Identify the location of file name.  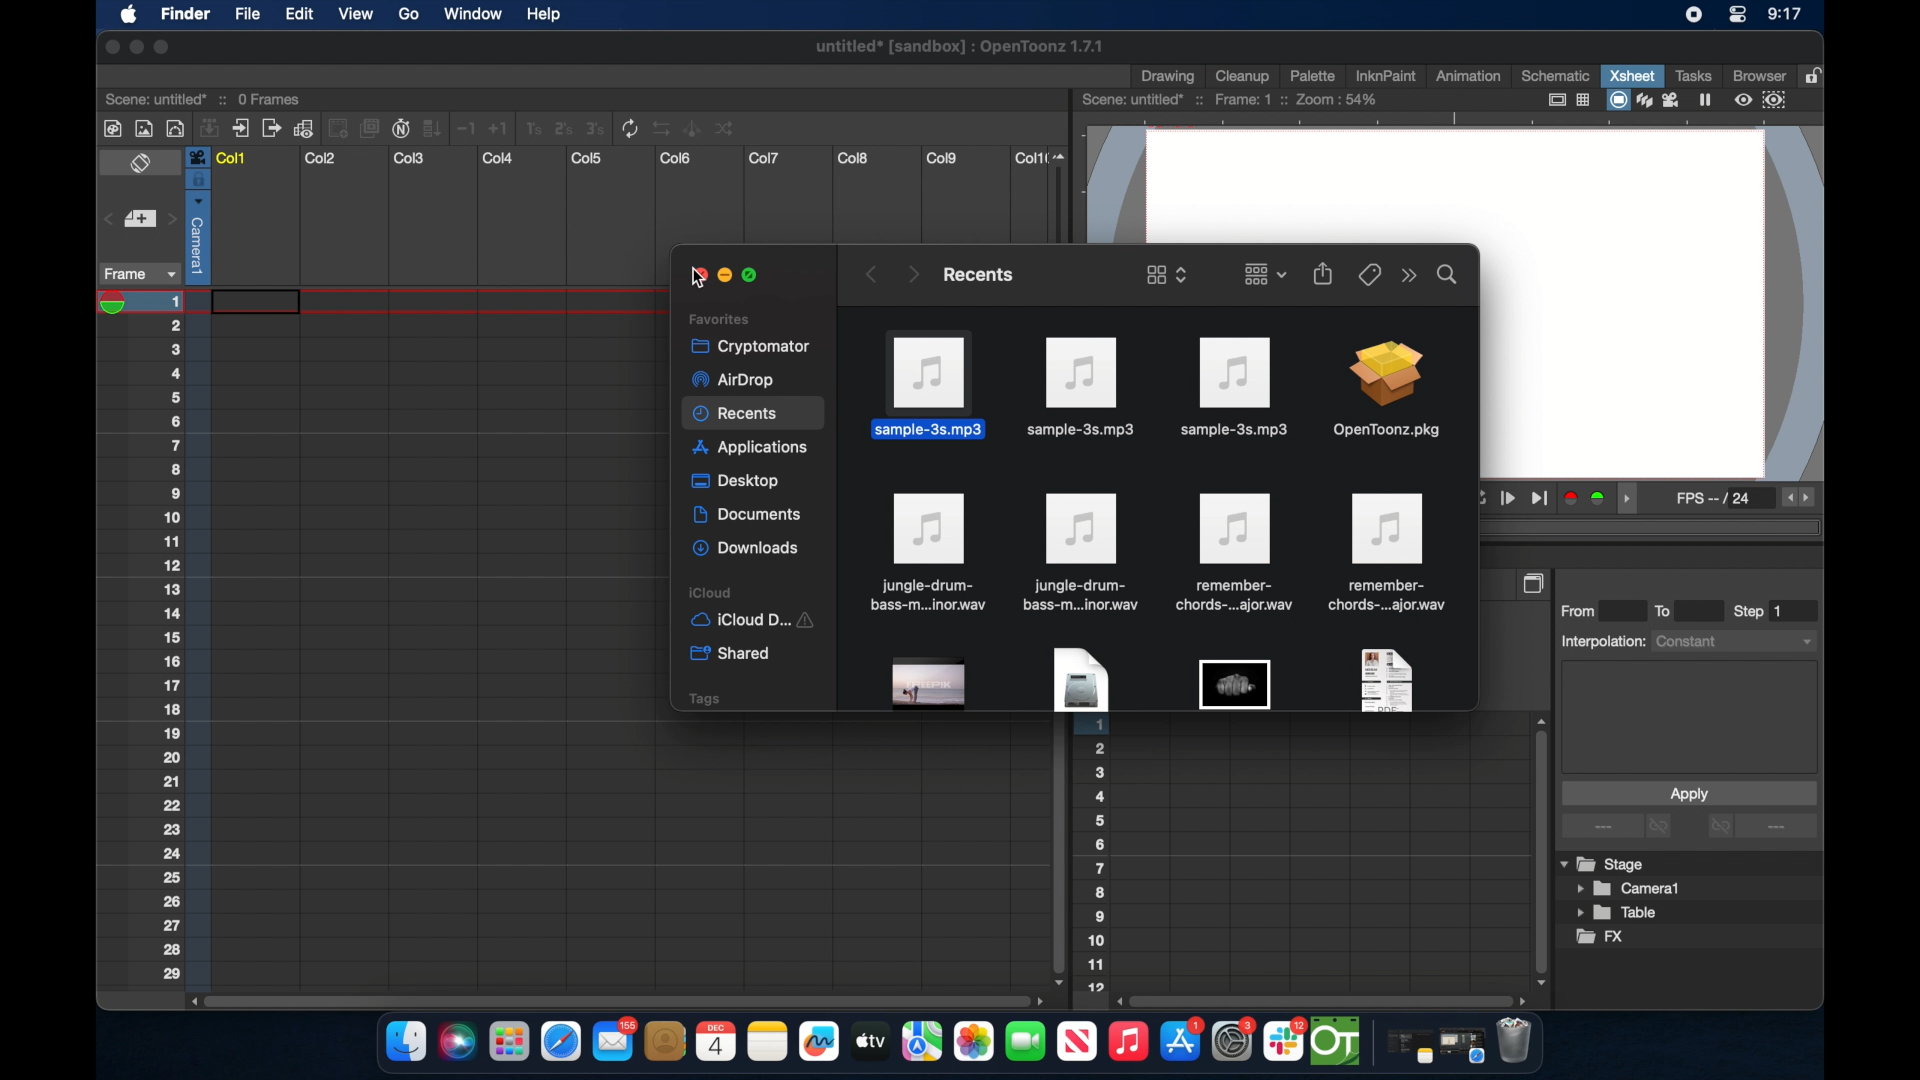
(961, 50).